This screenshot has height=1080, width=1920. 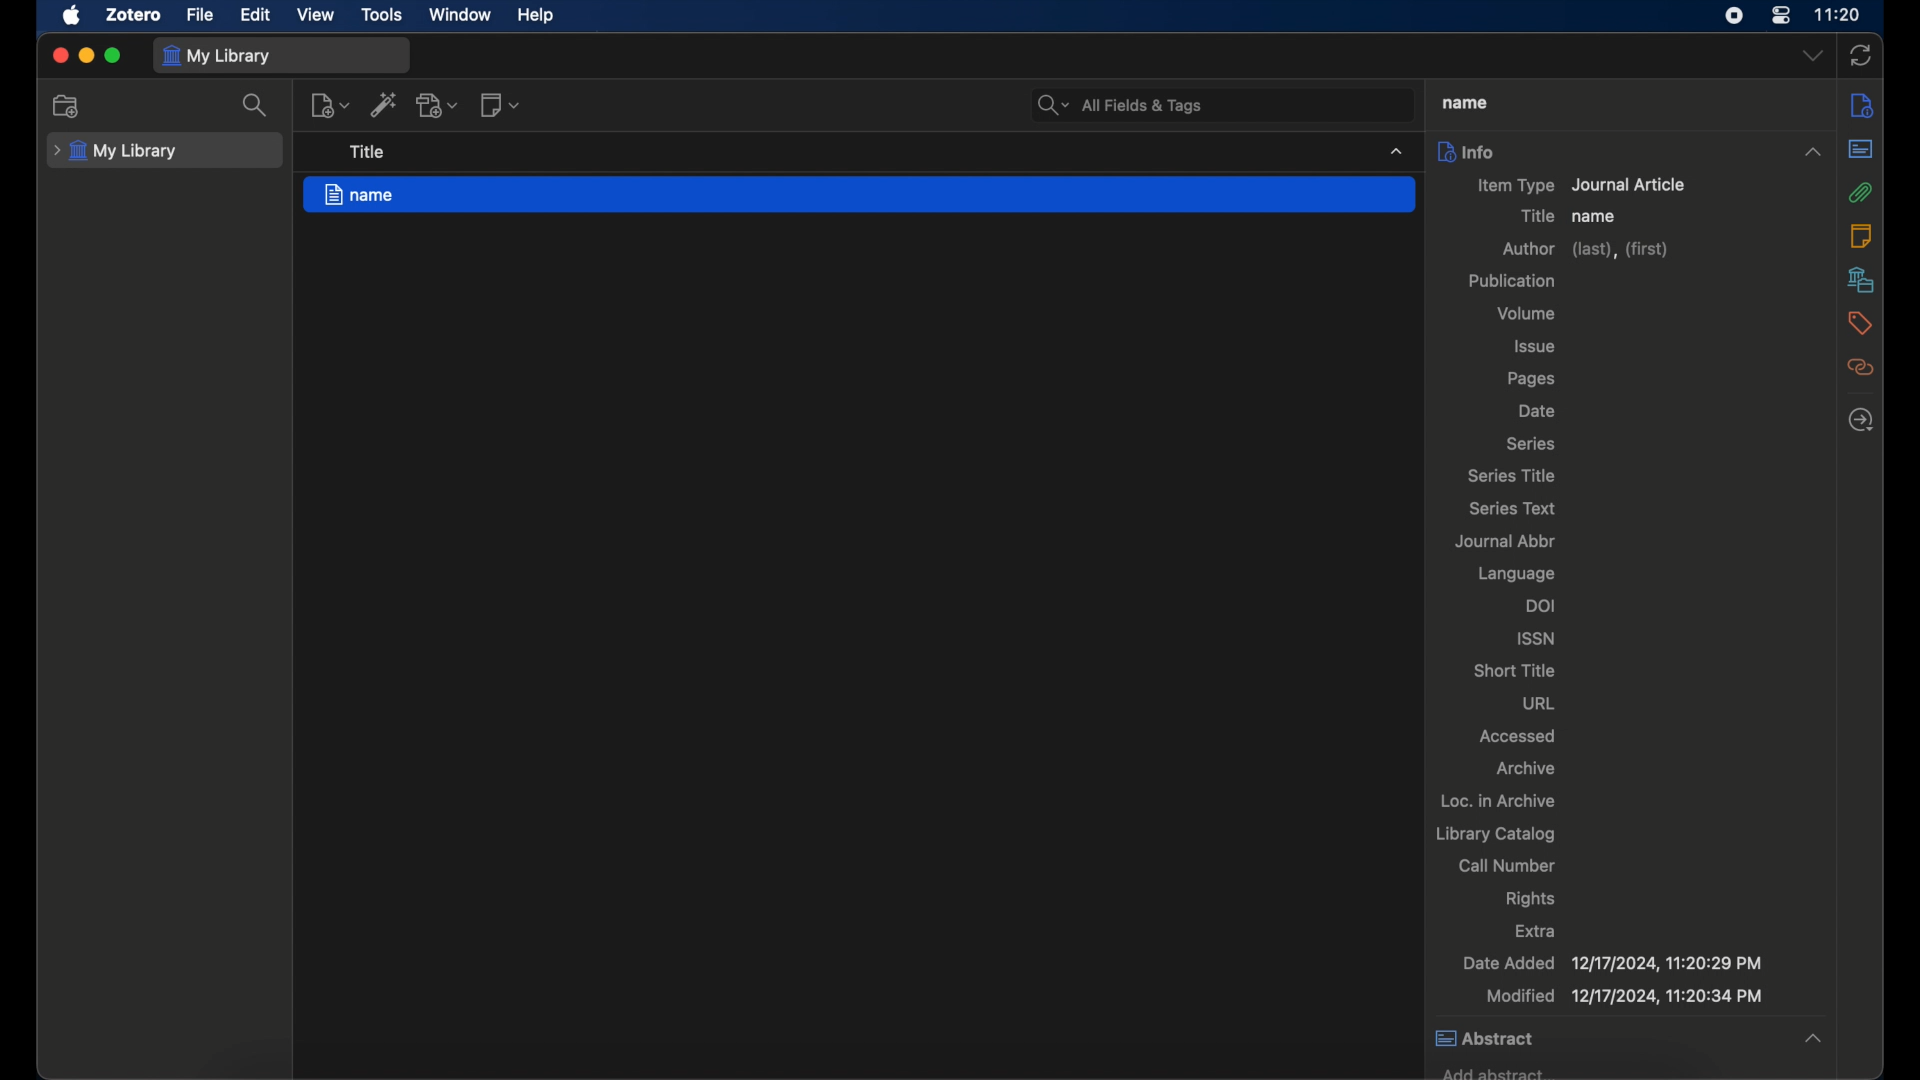 What do you see at coordinates (1525, 768) in the screenshot?
I see `archive` at bounding box center [1525, 768].